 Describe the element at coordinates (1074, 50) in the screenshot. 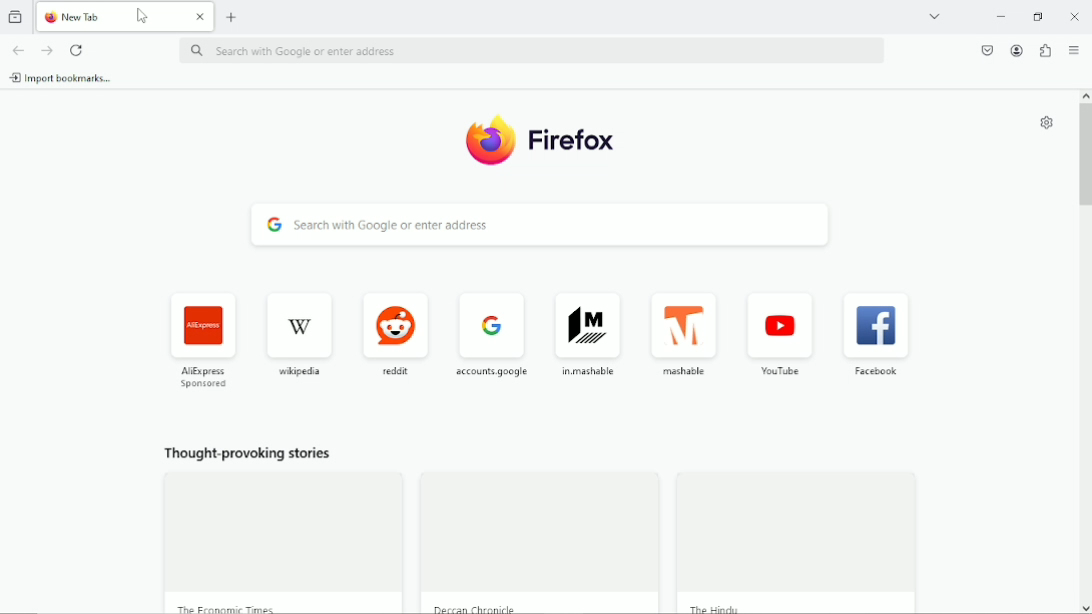

I see `open application menu` at that location.